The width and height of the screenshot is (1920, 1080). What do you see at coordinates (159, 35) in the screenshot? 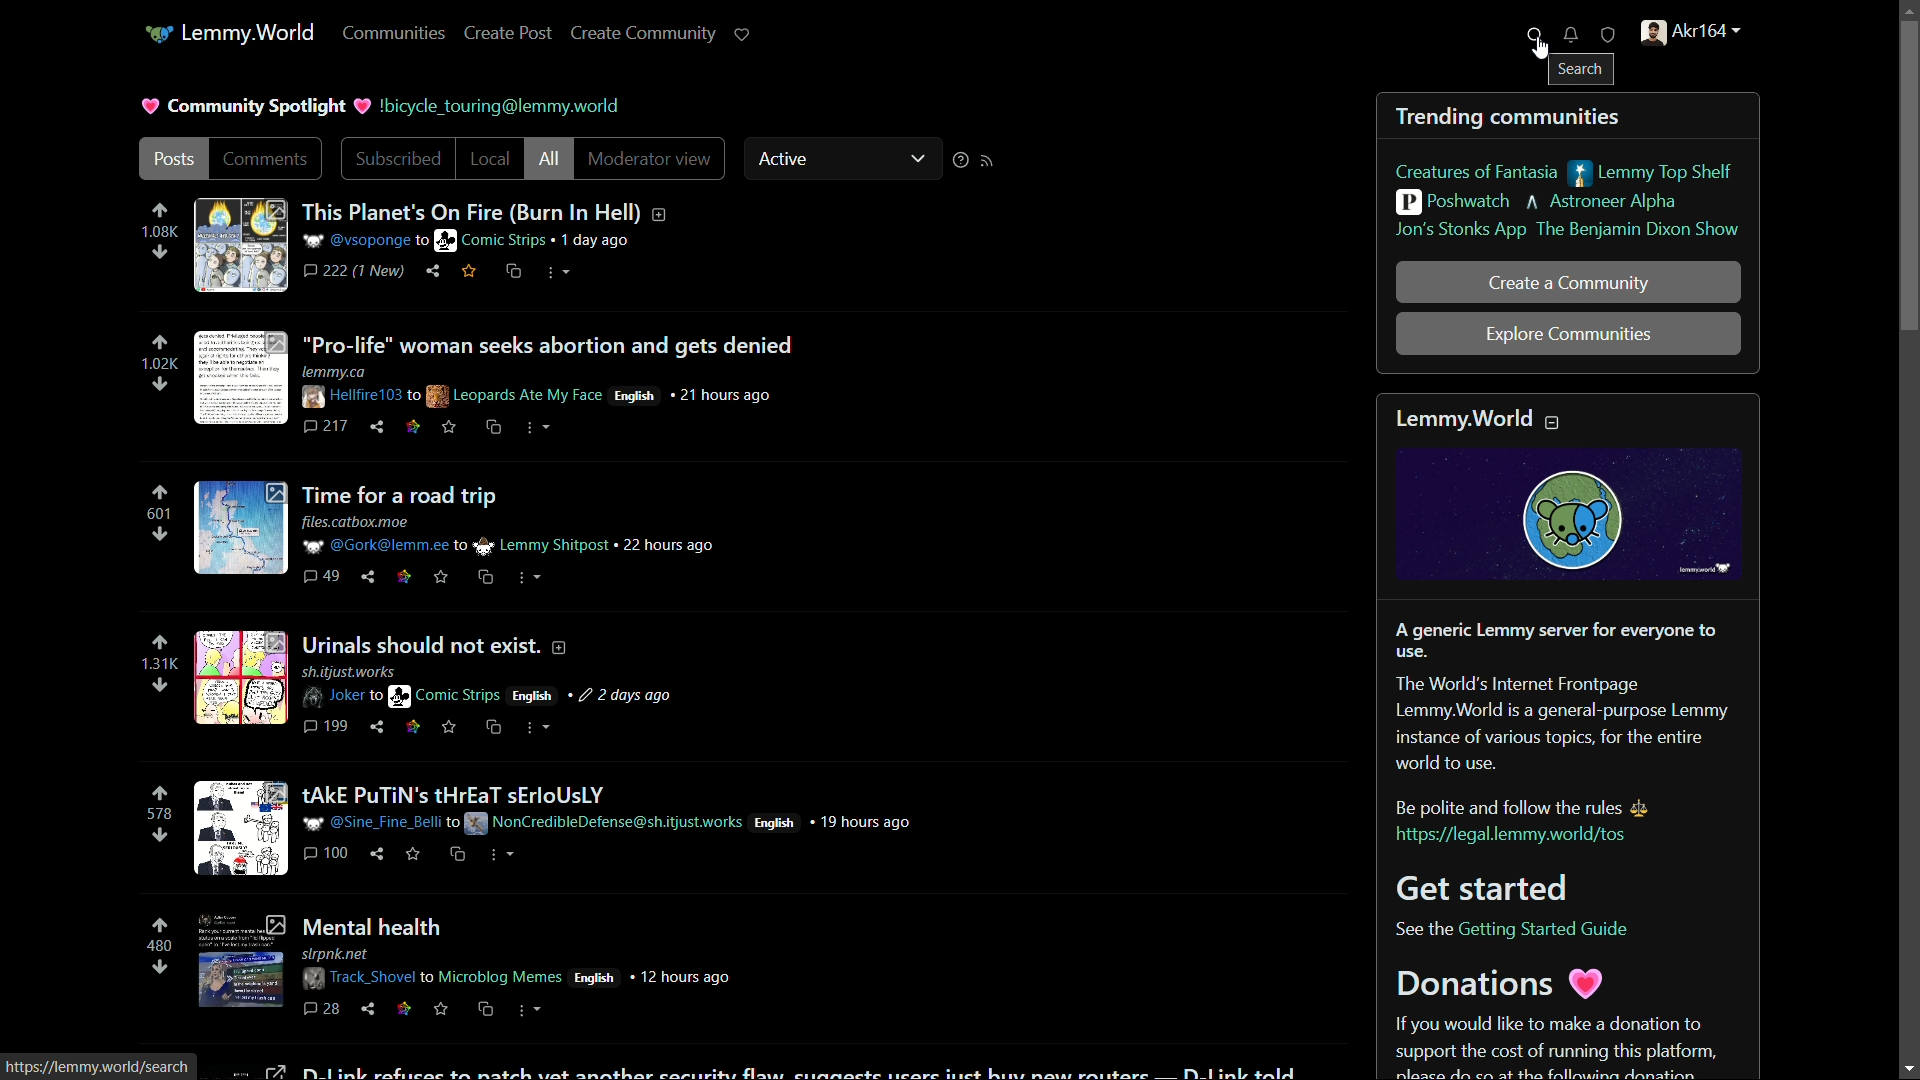
I see `icon` at bounding box center [159, 35].